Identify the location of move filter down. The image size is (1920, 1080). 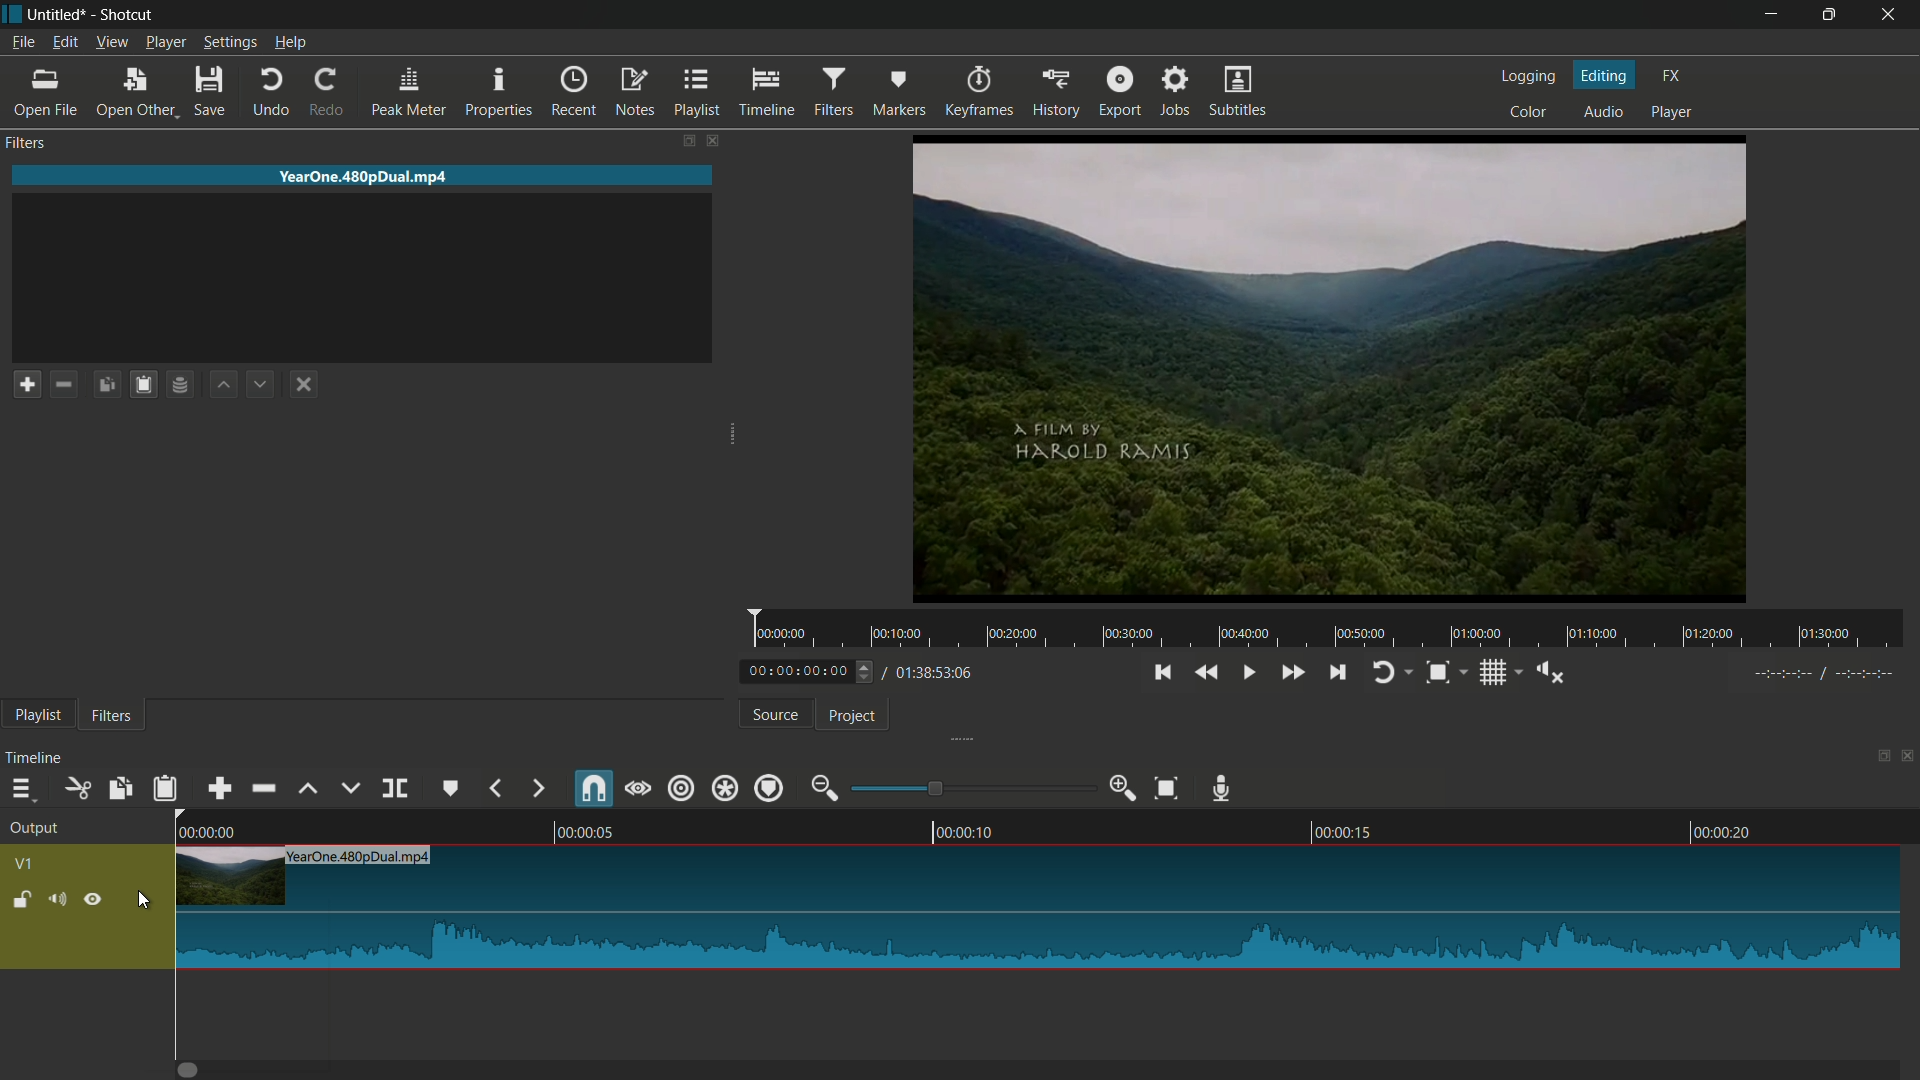
(261, 383).